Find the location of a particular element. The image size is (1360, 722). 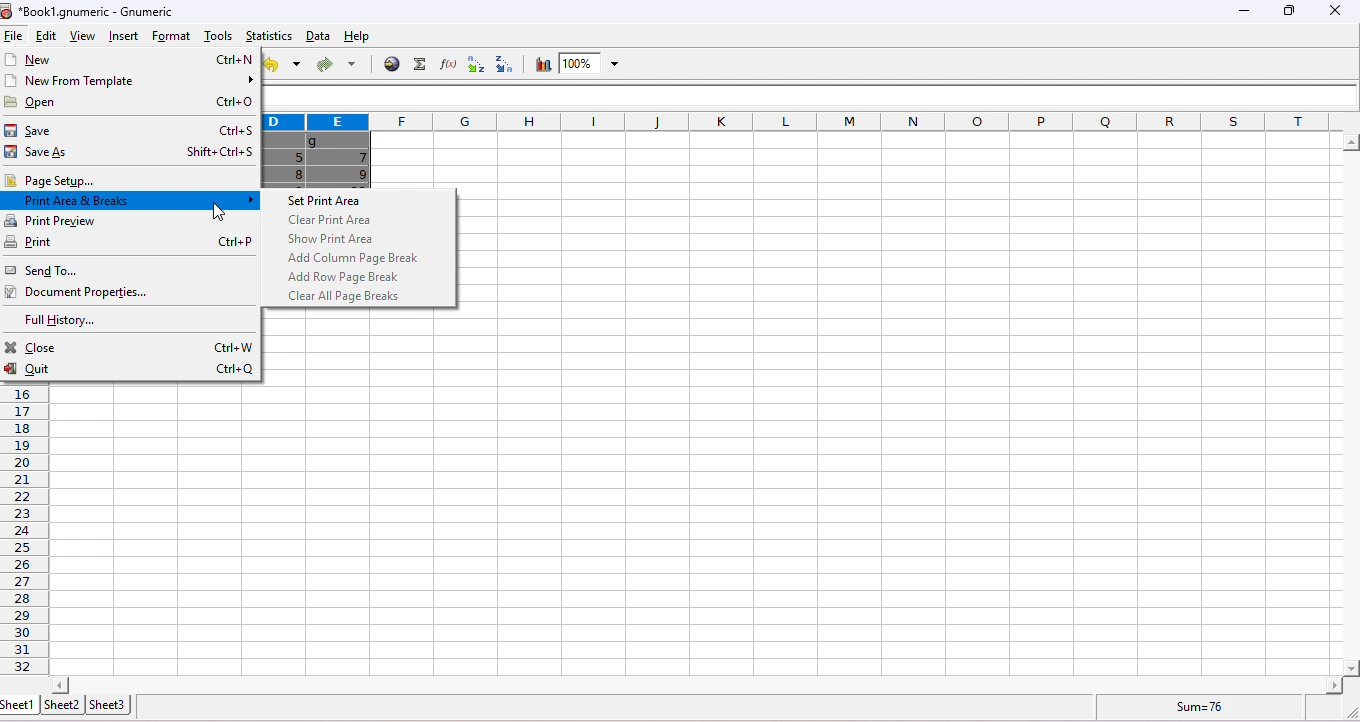

function is located at coordinates (417, 64).